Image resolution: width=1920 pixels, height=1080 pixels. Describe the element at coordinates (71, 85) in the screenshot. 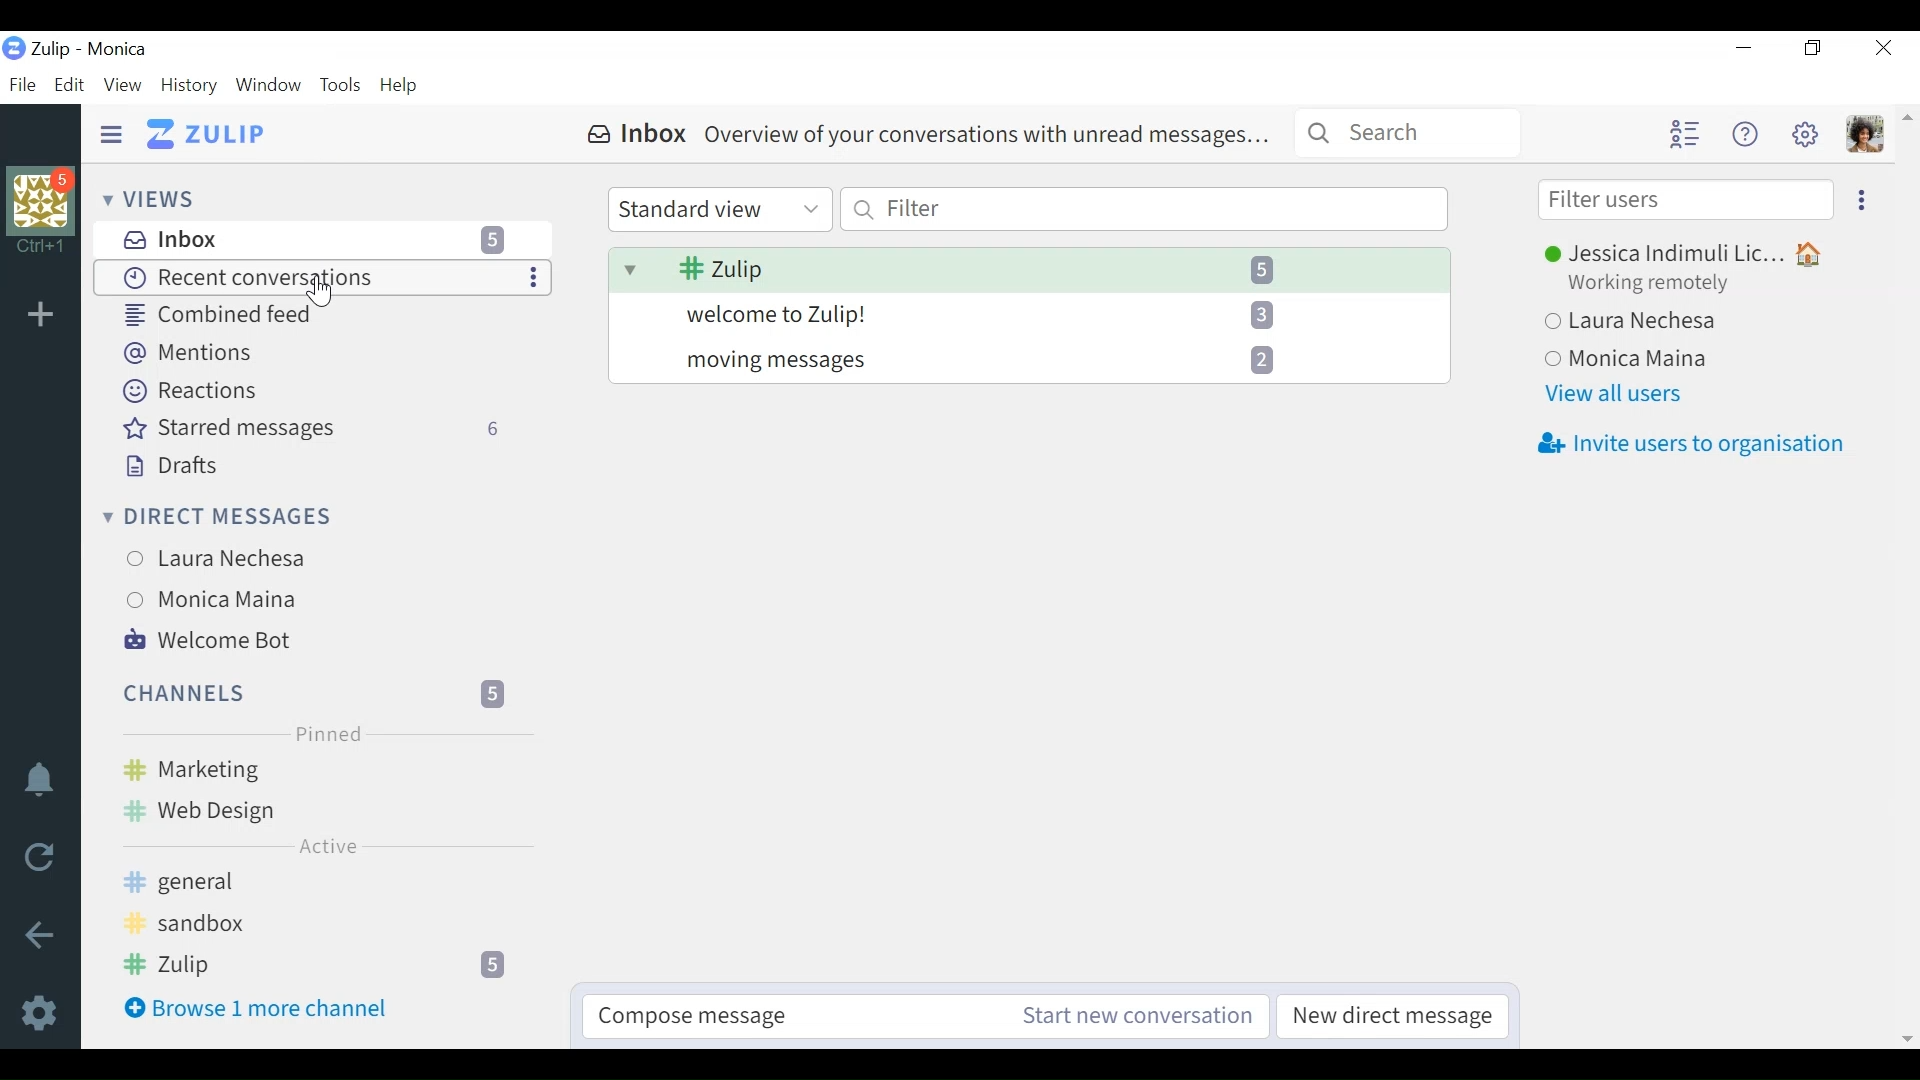

I see `Edit` at that location.